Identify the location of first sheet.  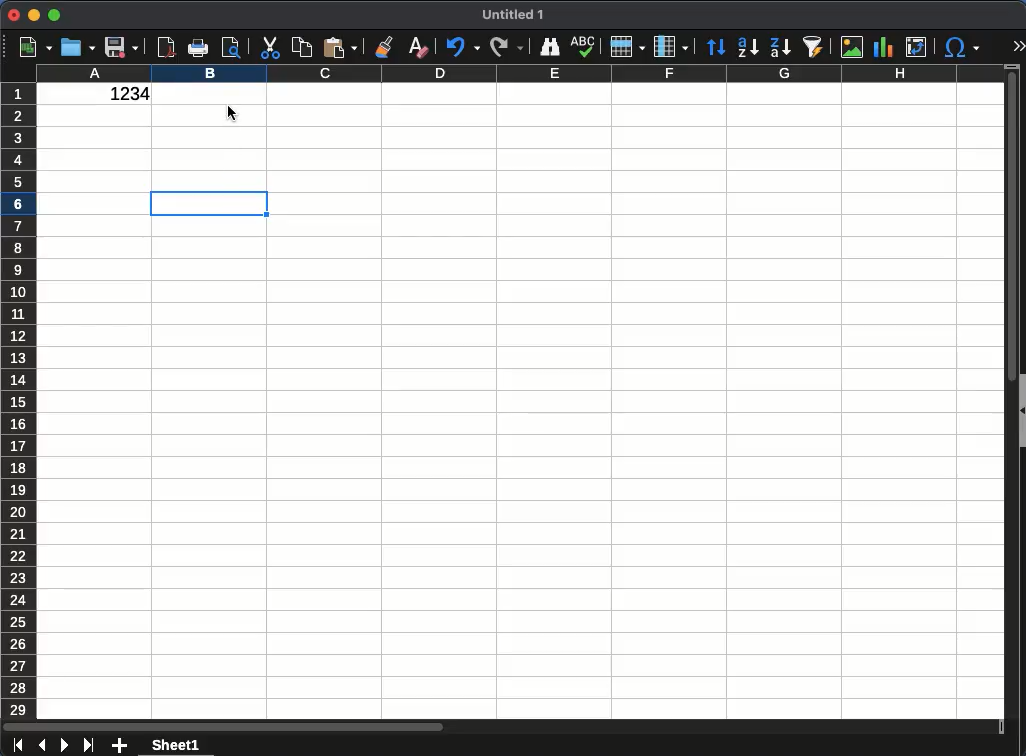
(18, 745).